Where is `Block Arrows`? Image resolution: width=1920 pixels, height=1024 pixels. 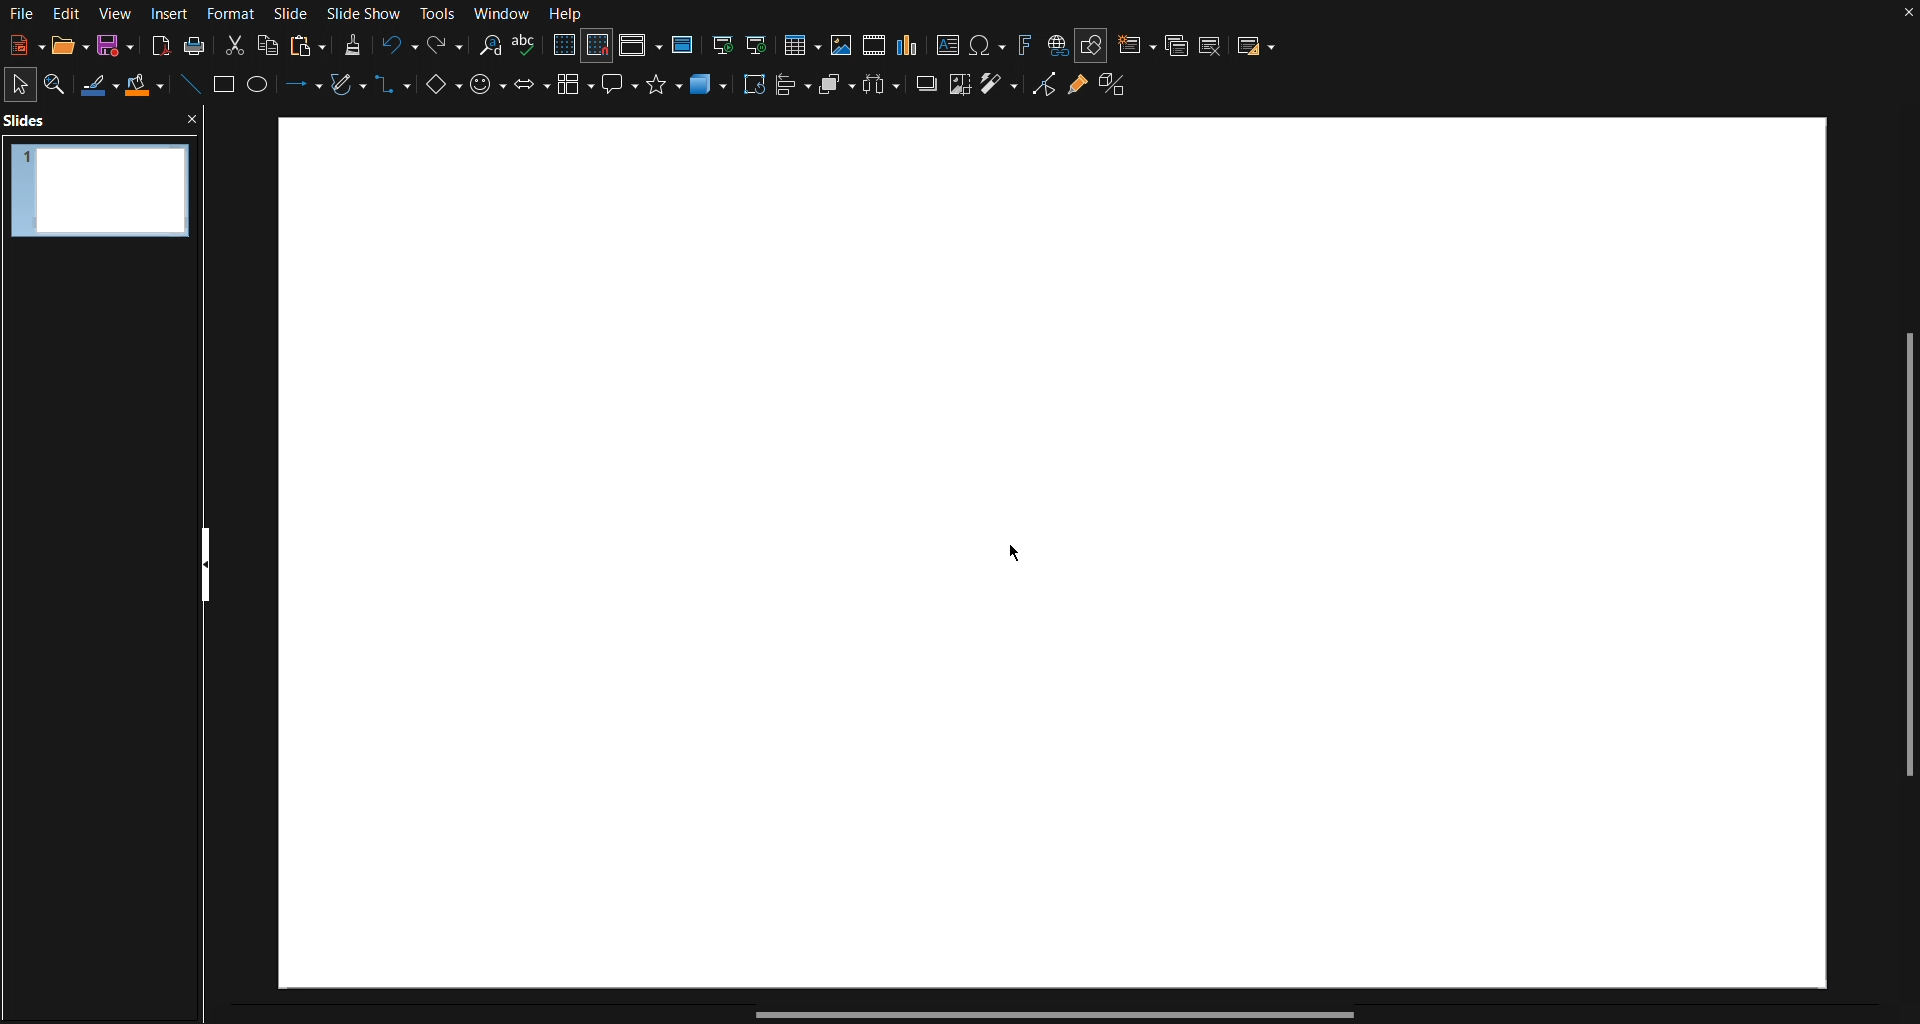 Block Arrows is located at coordinates (530, 91).